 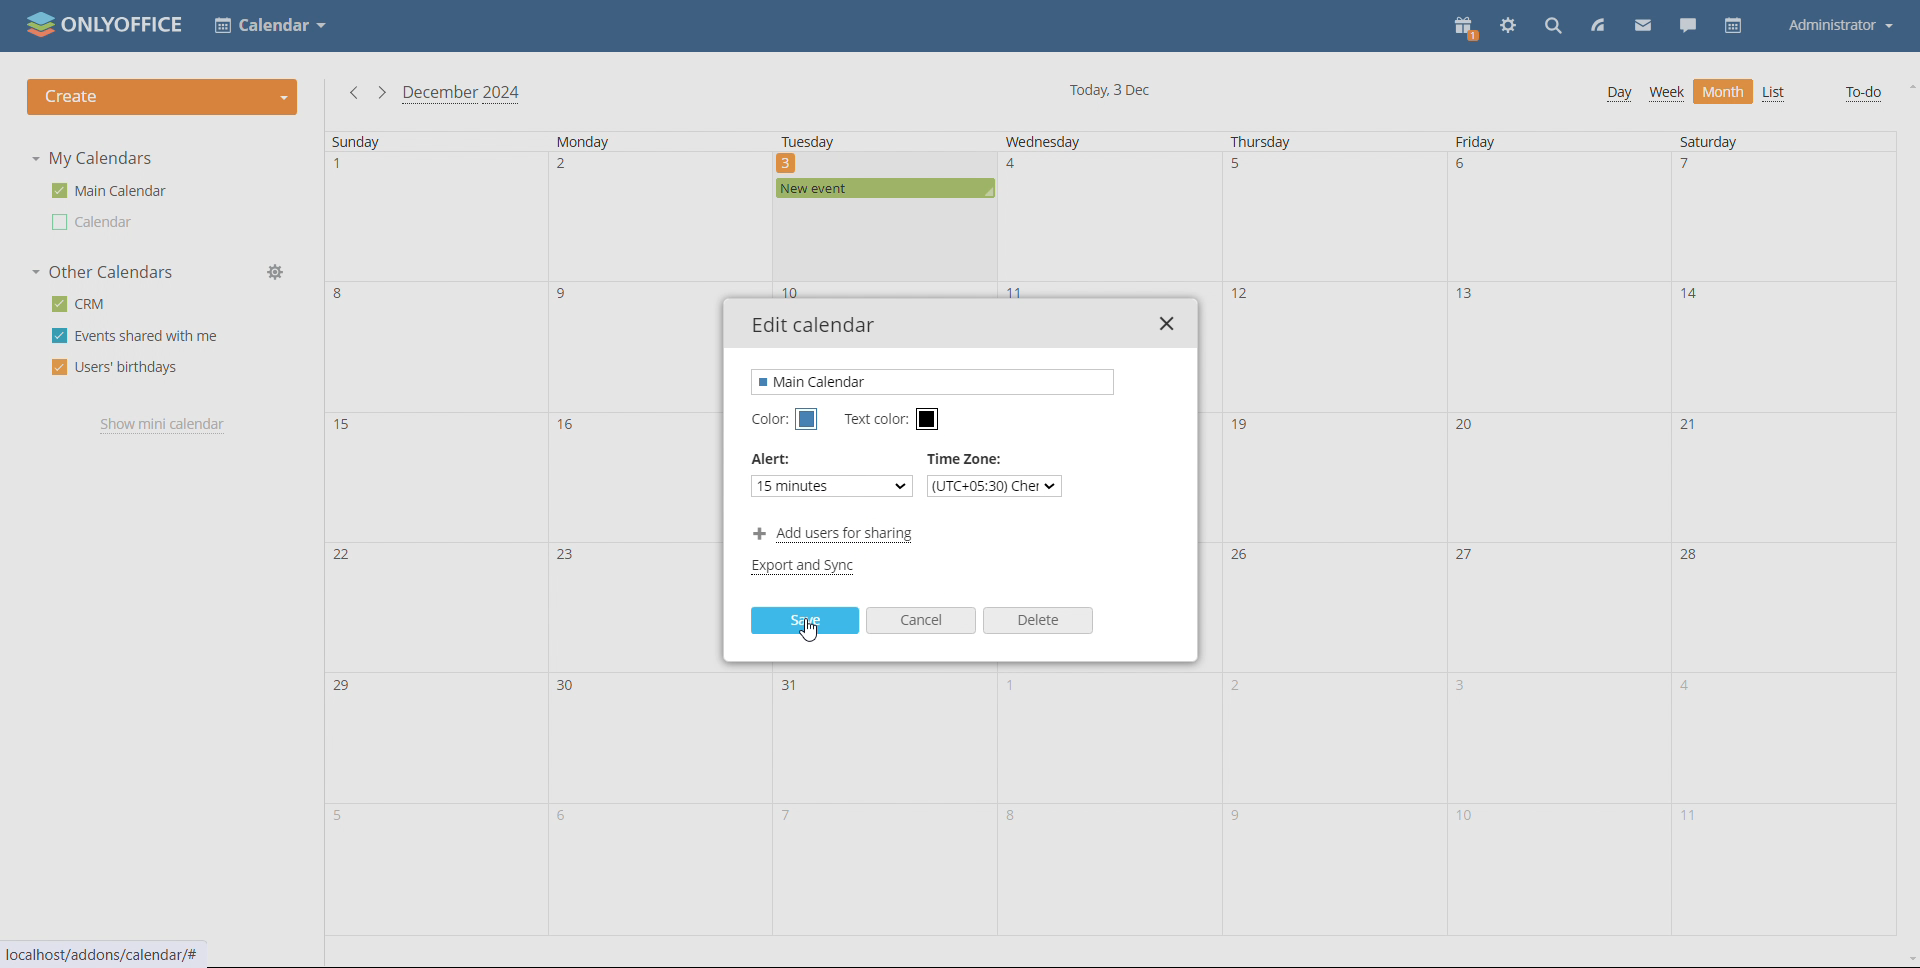 What do you see at coordinates (1600, 27) in the screenshot?
I see `feed` at bounding box center [1600, 27].